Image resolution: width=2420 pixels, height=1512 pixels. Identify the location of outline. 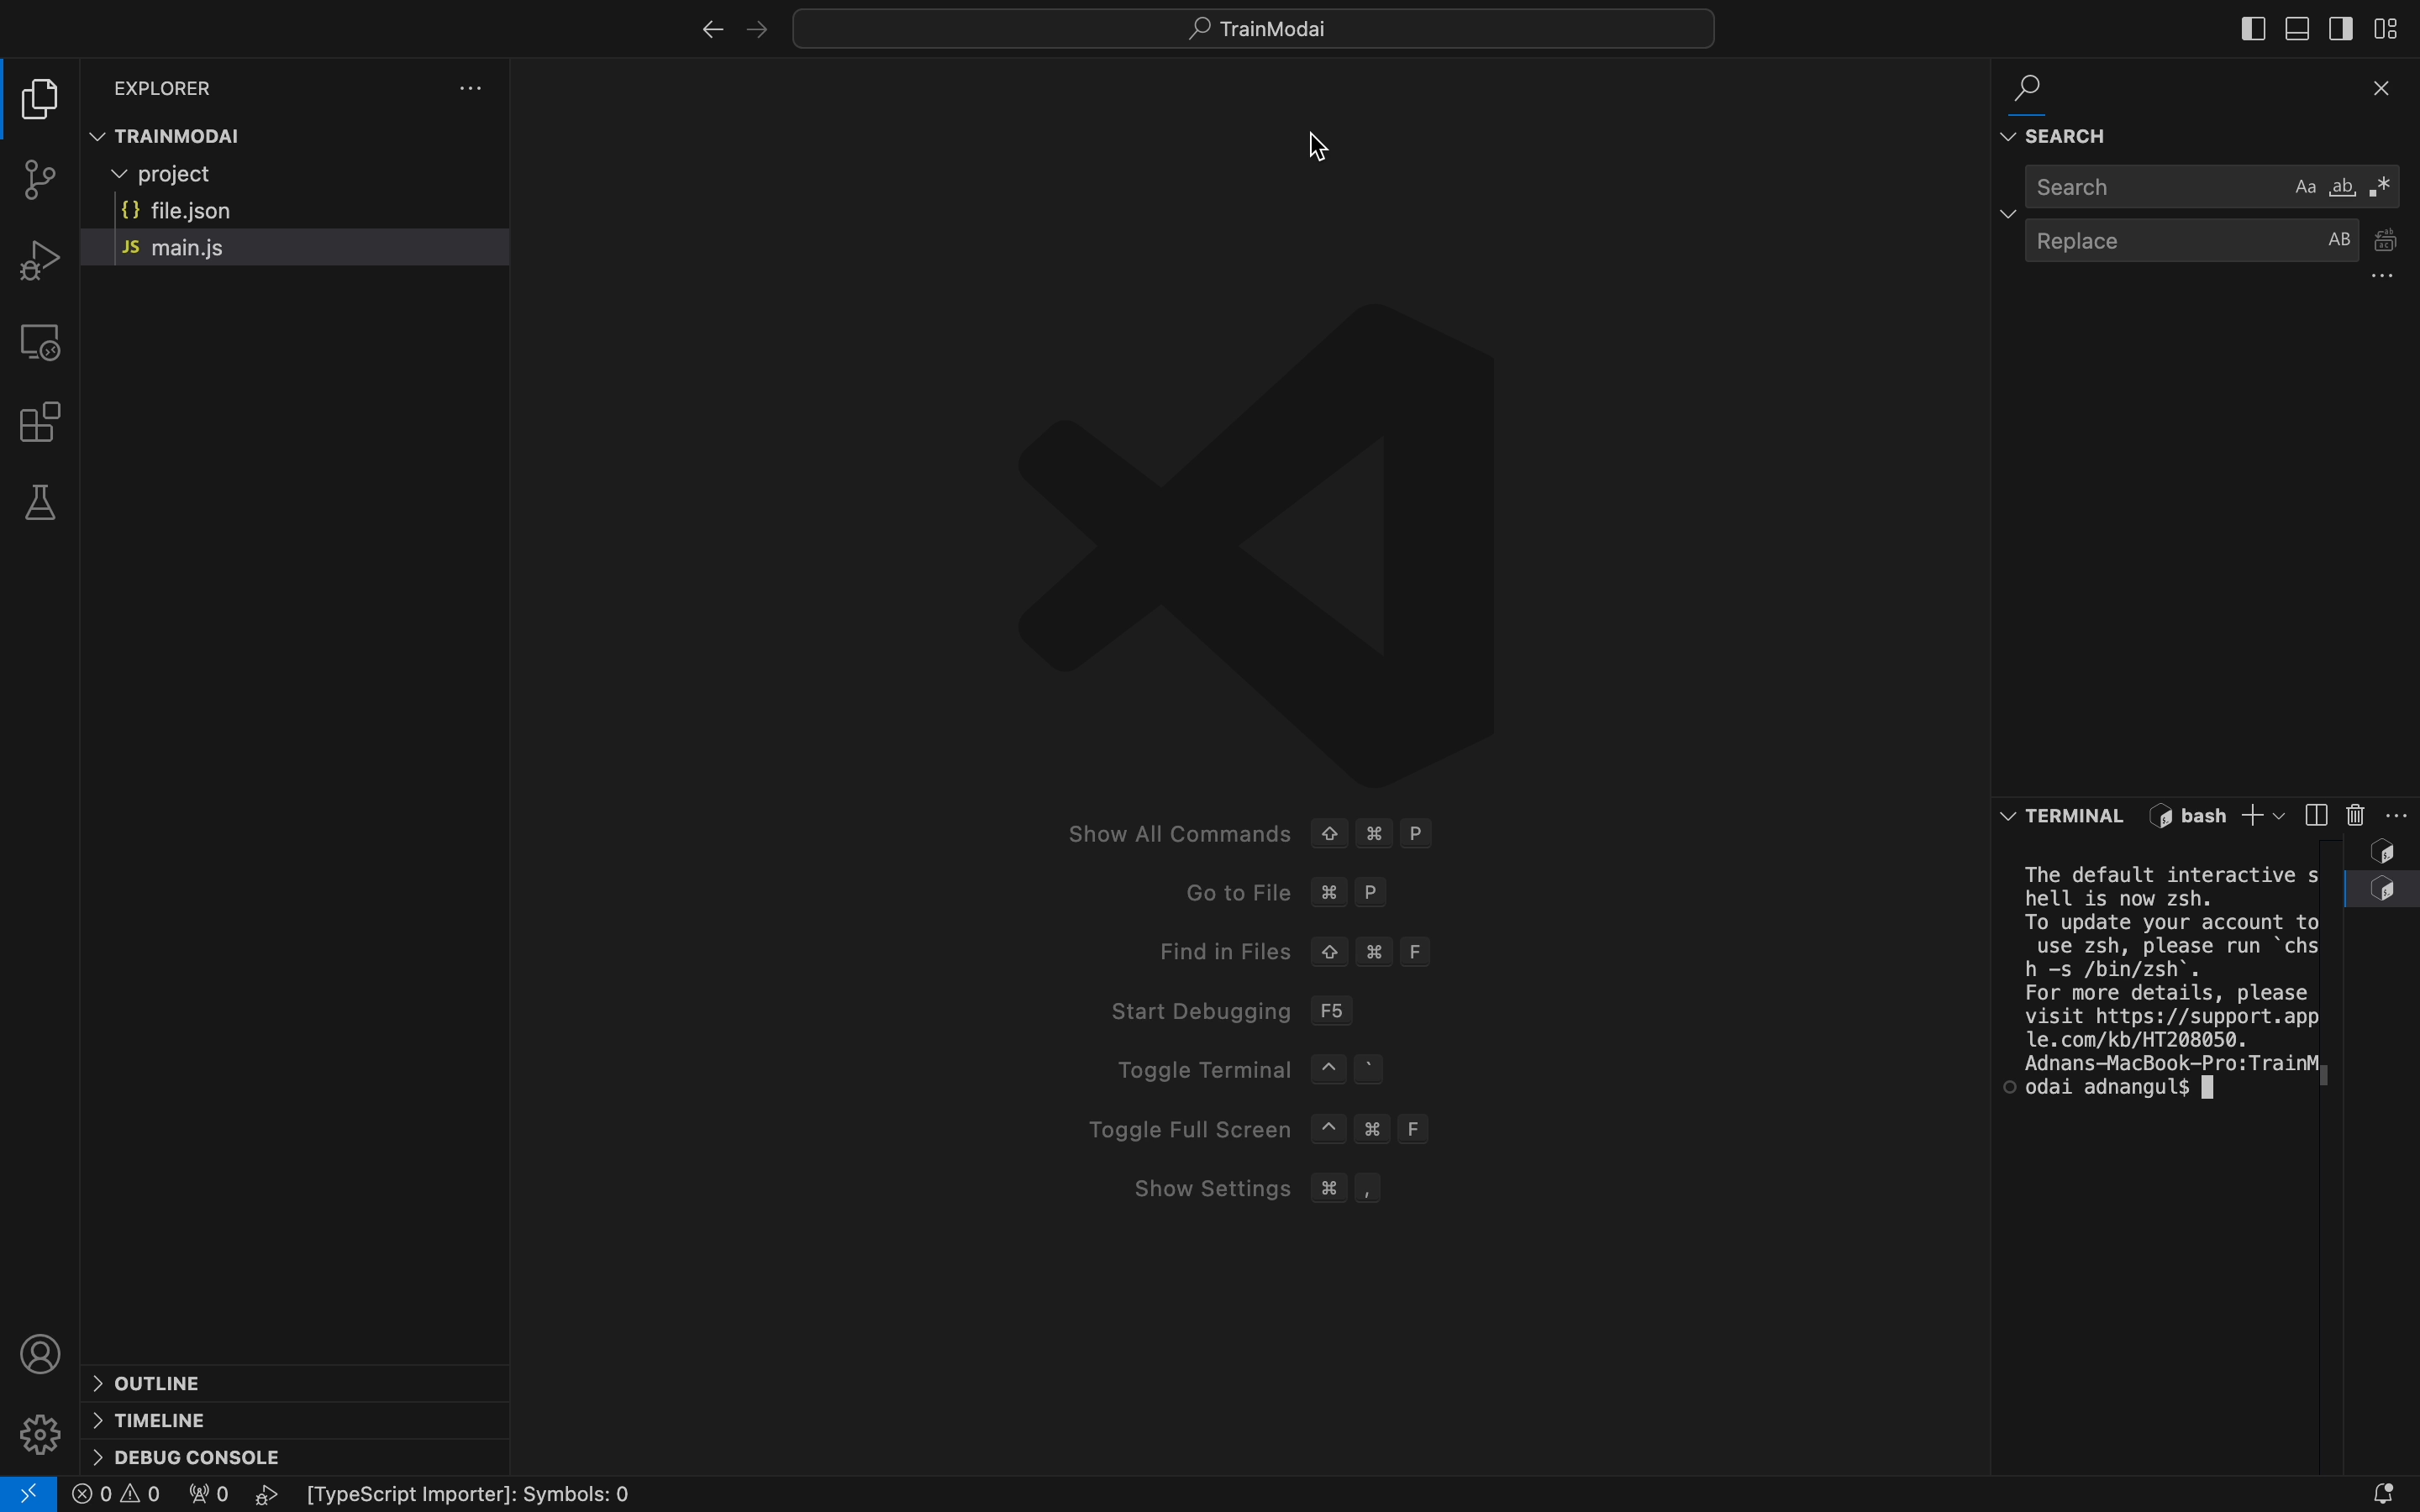
(158, 1374).